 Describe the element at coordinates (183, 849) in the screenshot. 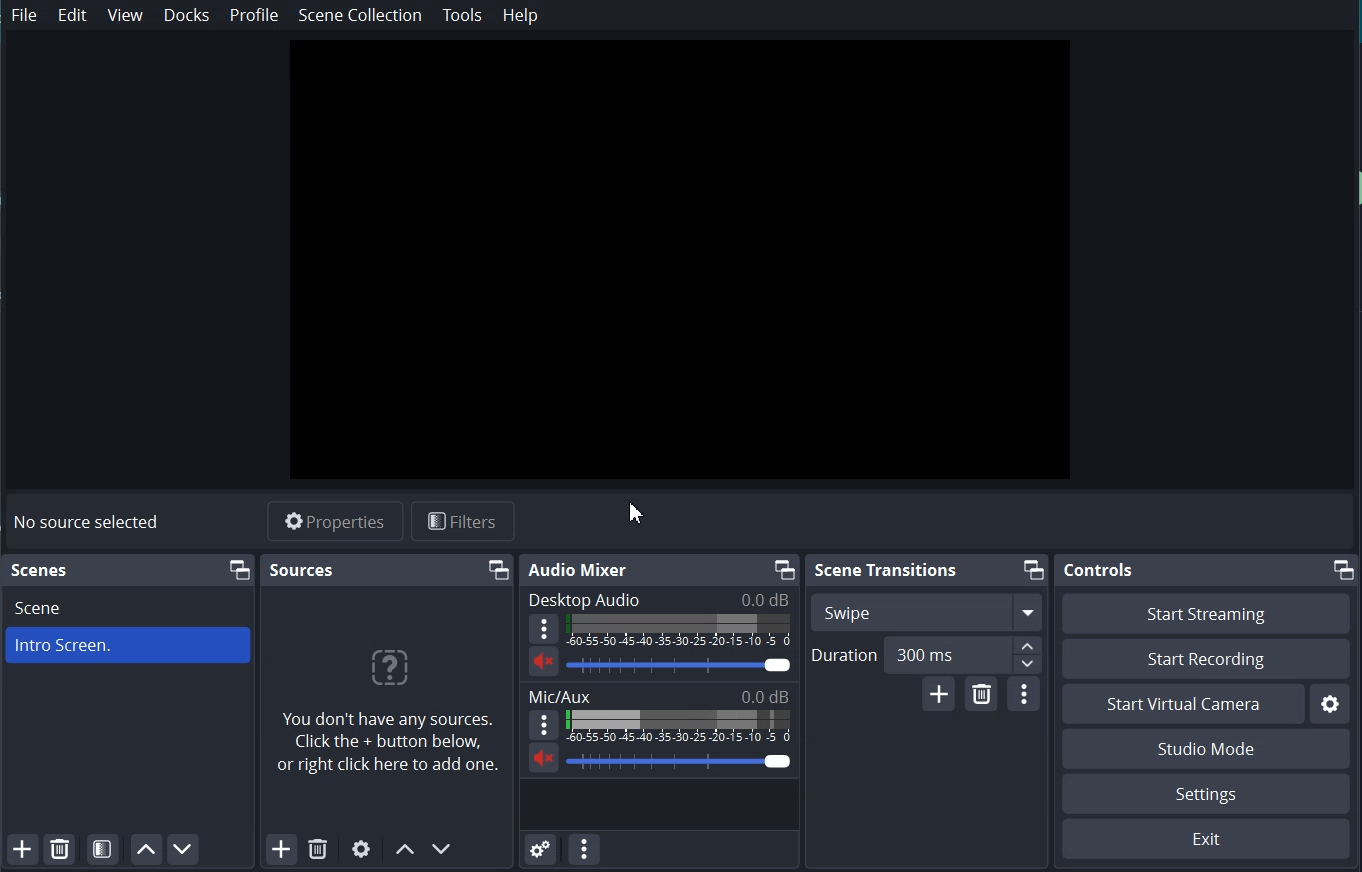

I see `Move Scene Down` at that location.